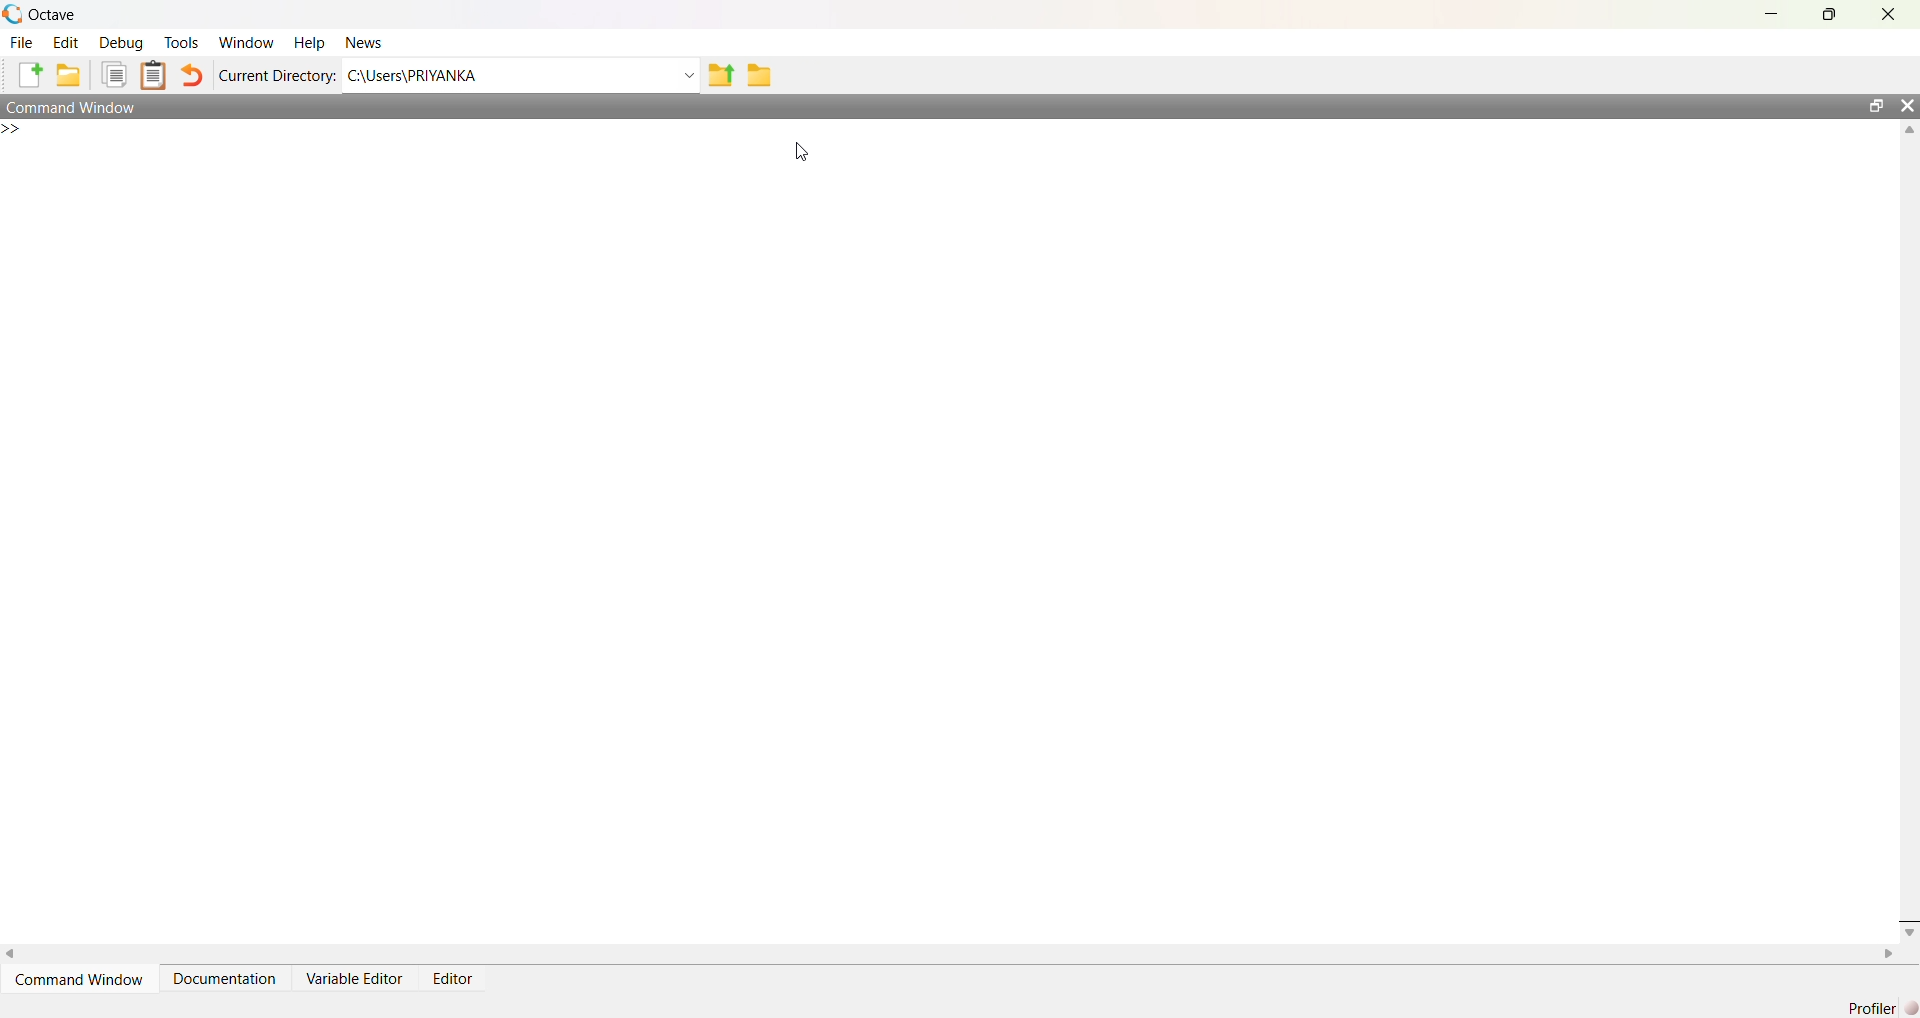 The image size is (1920, 1018). I want to click on Debug, so click(124, 45).